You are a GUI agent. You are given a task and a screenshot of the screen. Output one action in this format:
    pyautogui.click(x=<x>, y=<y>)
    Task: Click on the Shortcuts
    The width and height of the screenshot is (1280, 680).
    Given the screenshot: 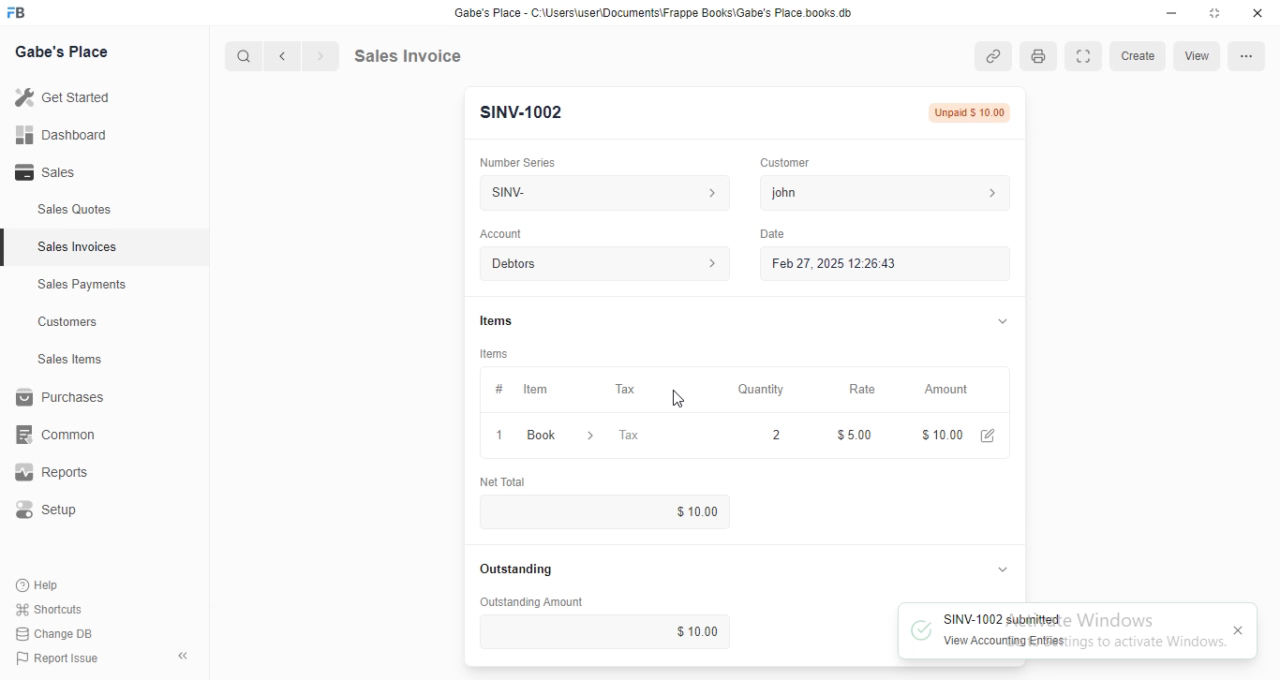 What is the action you would take?
    pyautogui.click(x=50, y=610)
    